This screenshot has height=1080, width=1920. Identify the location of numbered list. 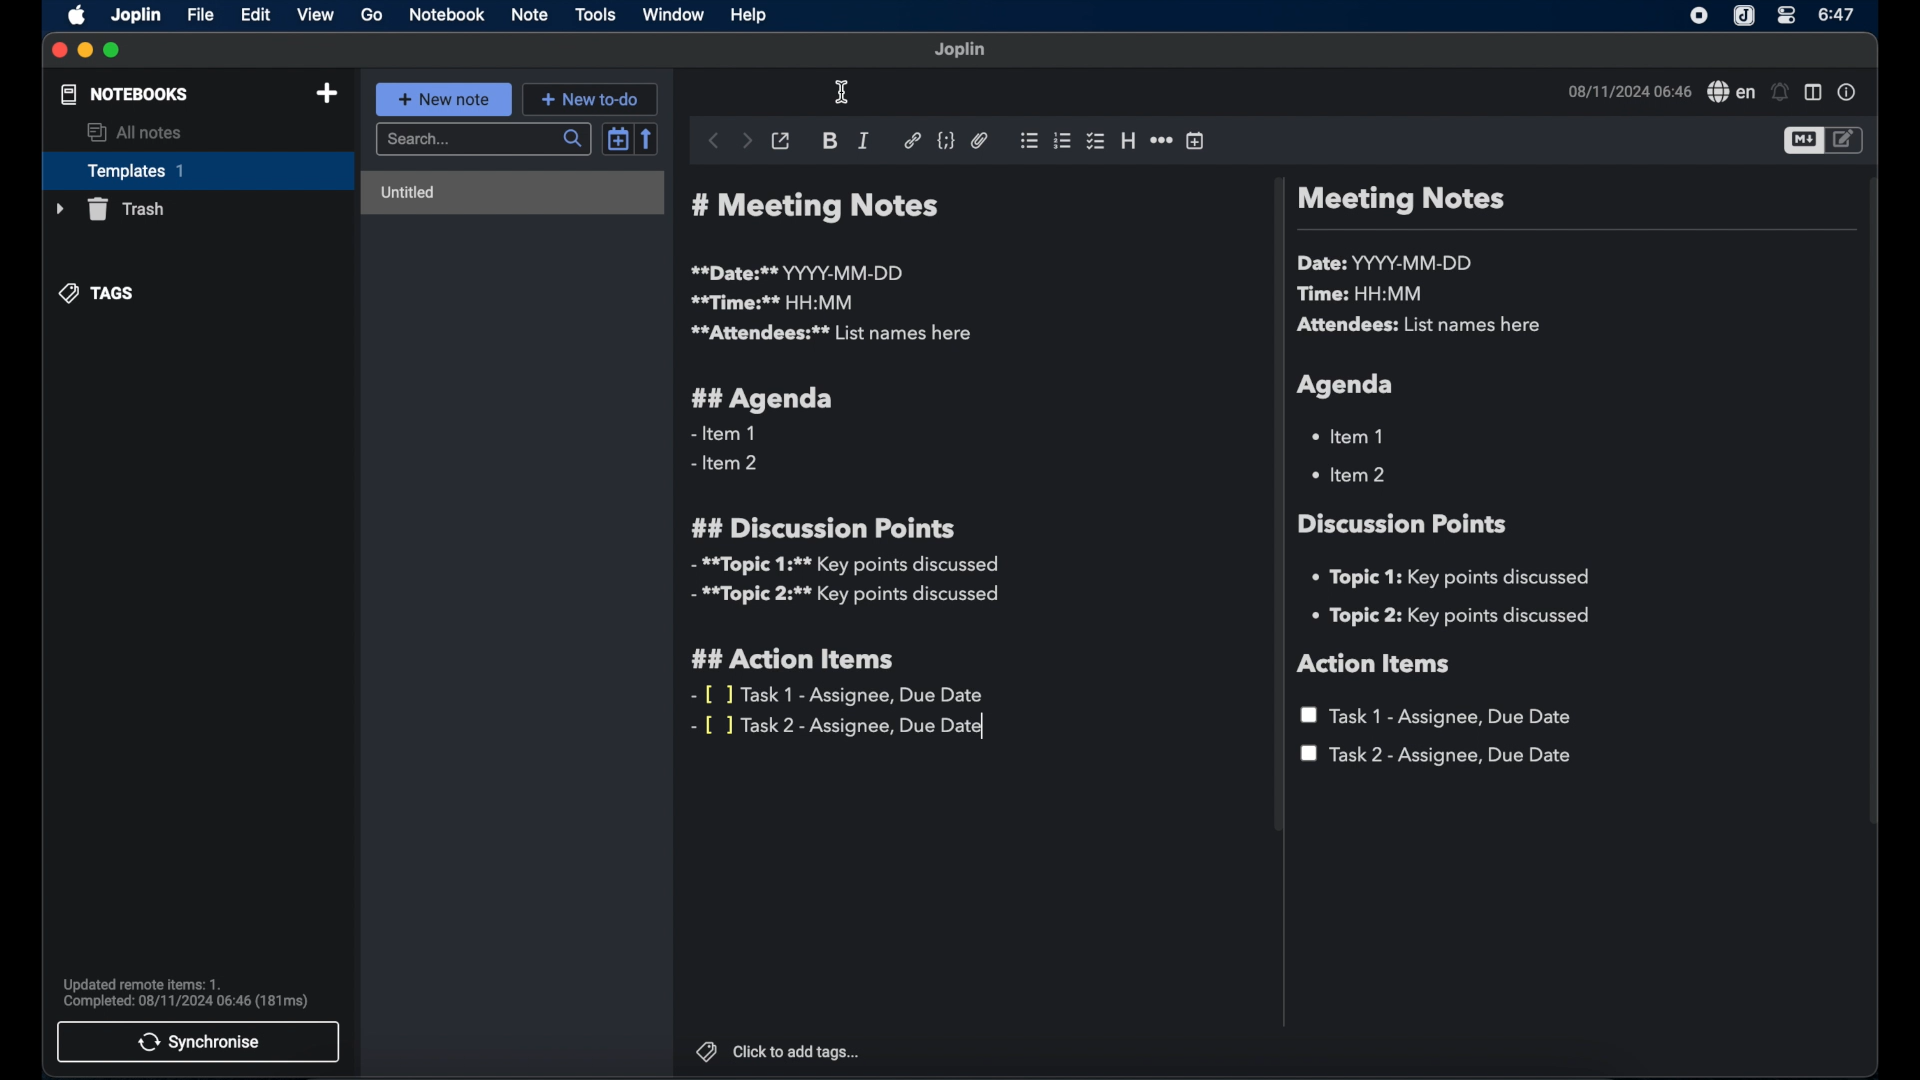
(1062, 141).